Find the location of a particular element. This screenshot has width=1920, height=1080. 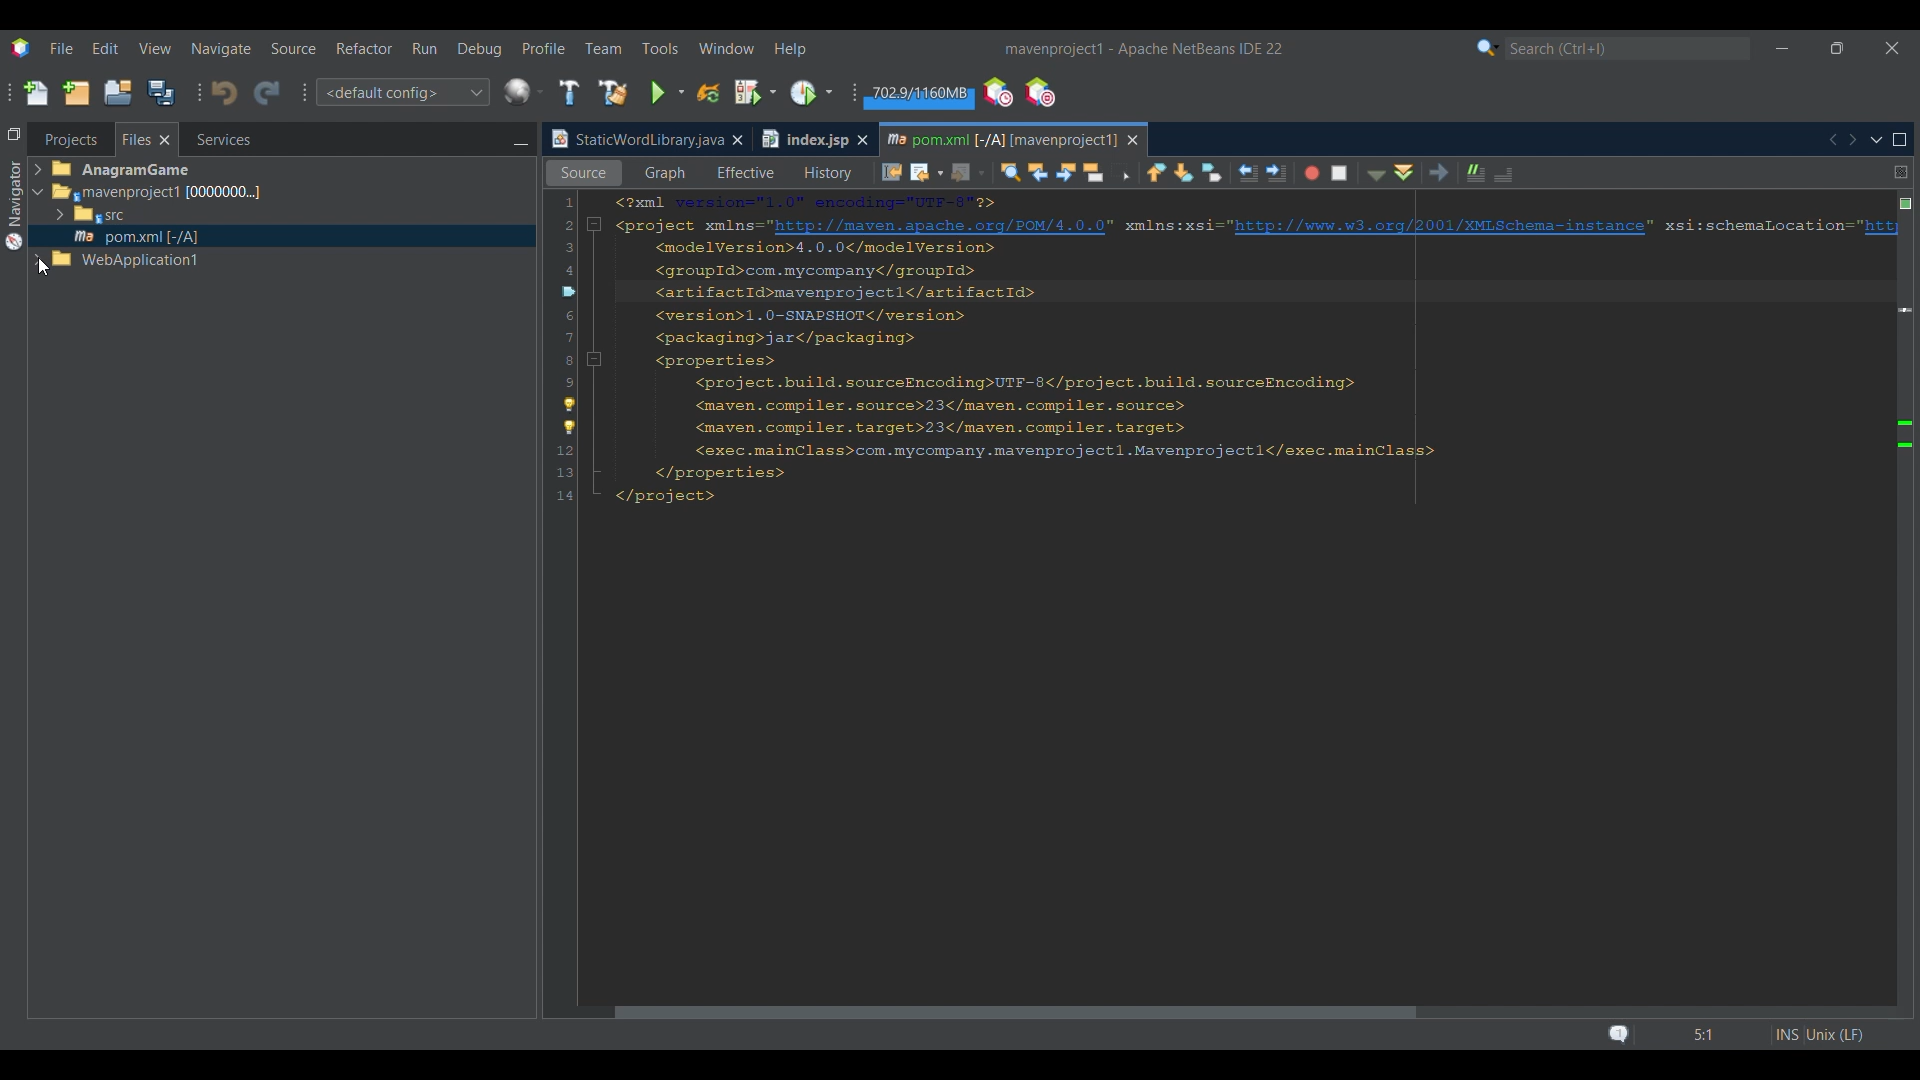

Close interface is located at coordinates (1893, 48).